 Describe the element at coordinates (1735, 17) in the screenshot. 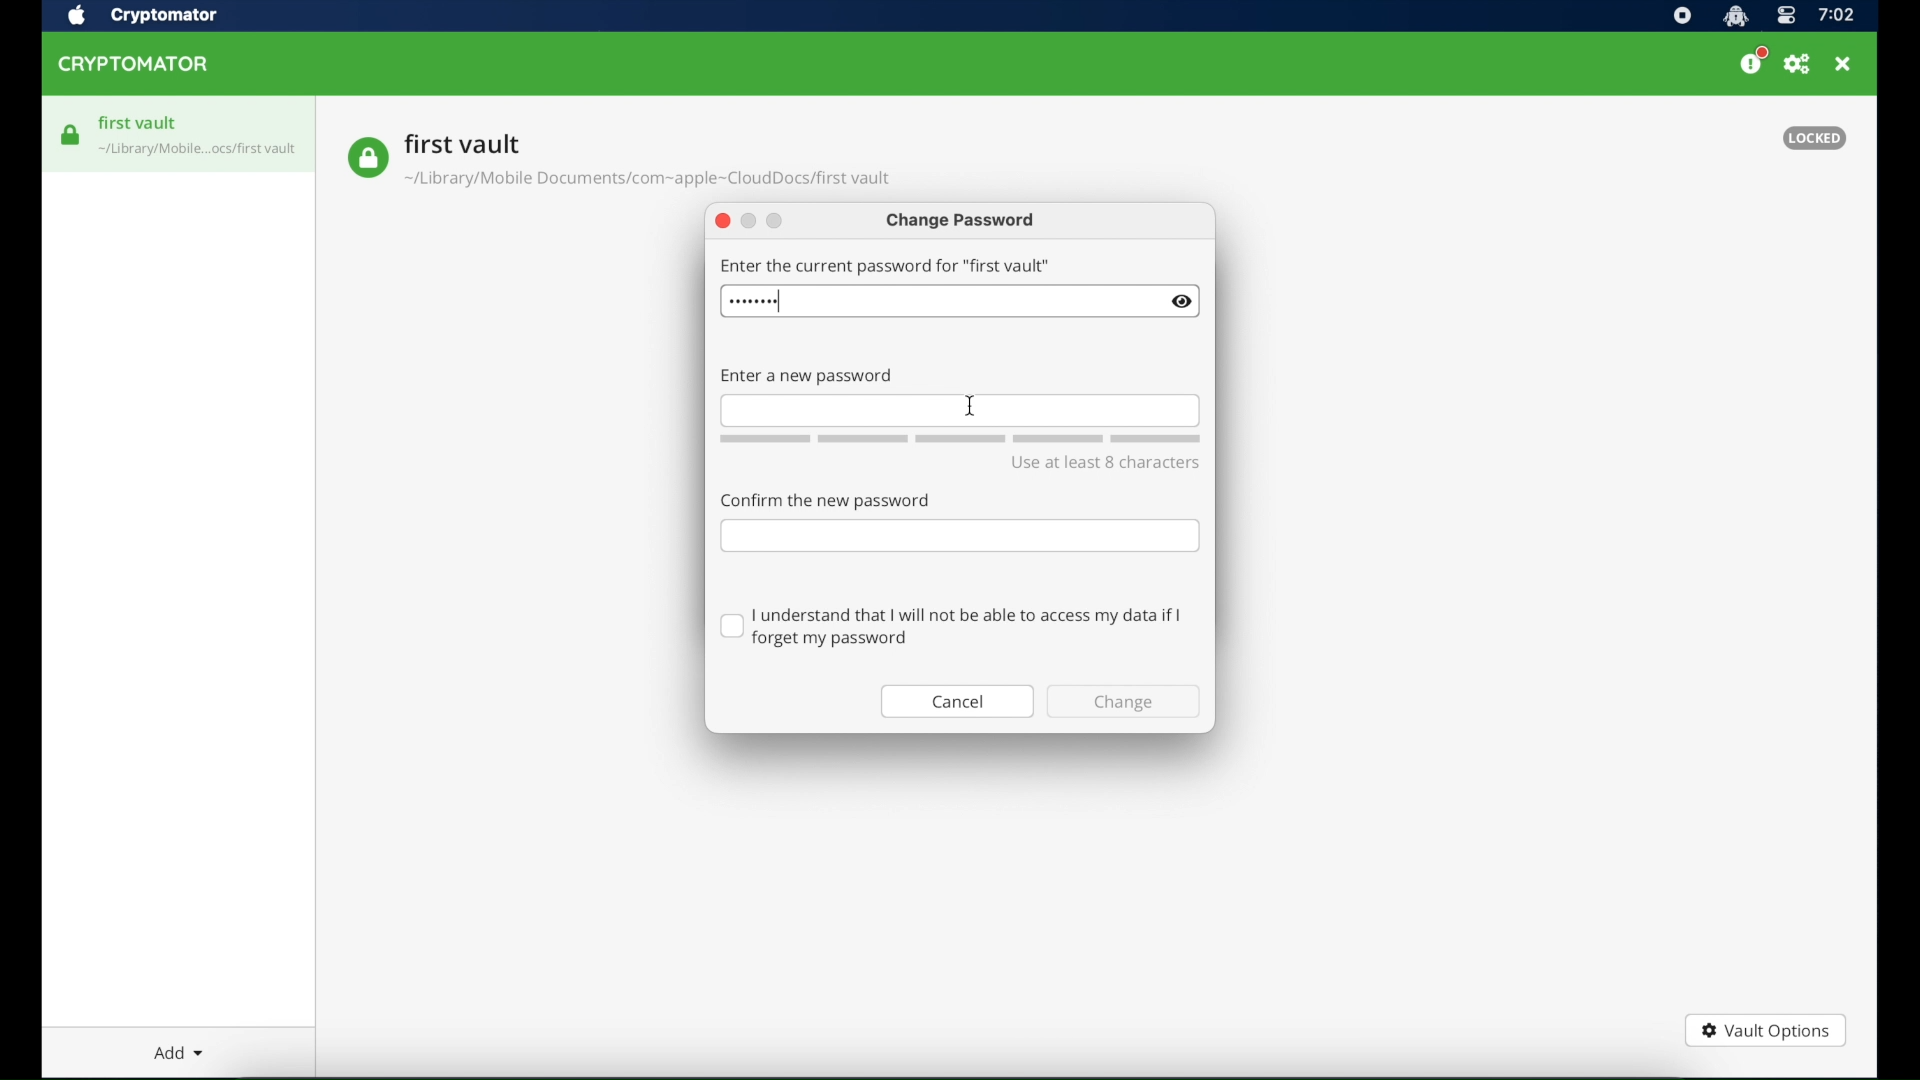

I see `cryptomator icon` at that location.